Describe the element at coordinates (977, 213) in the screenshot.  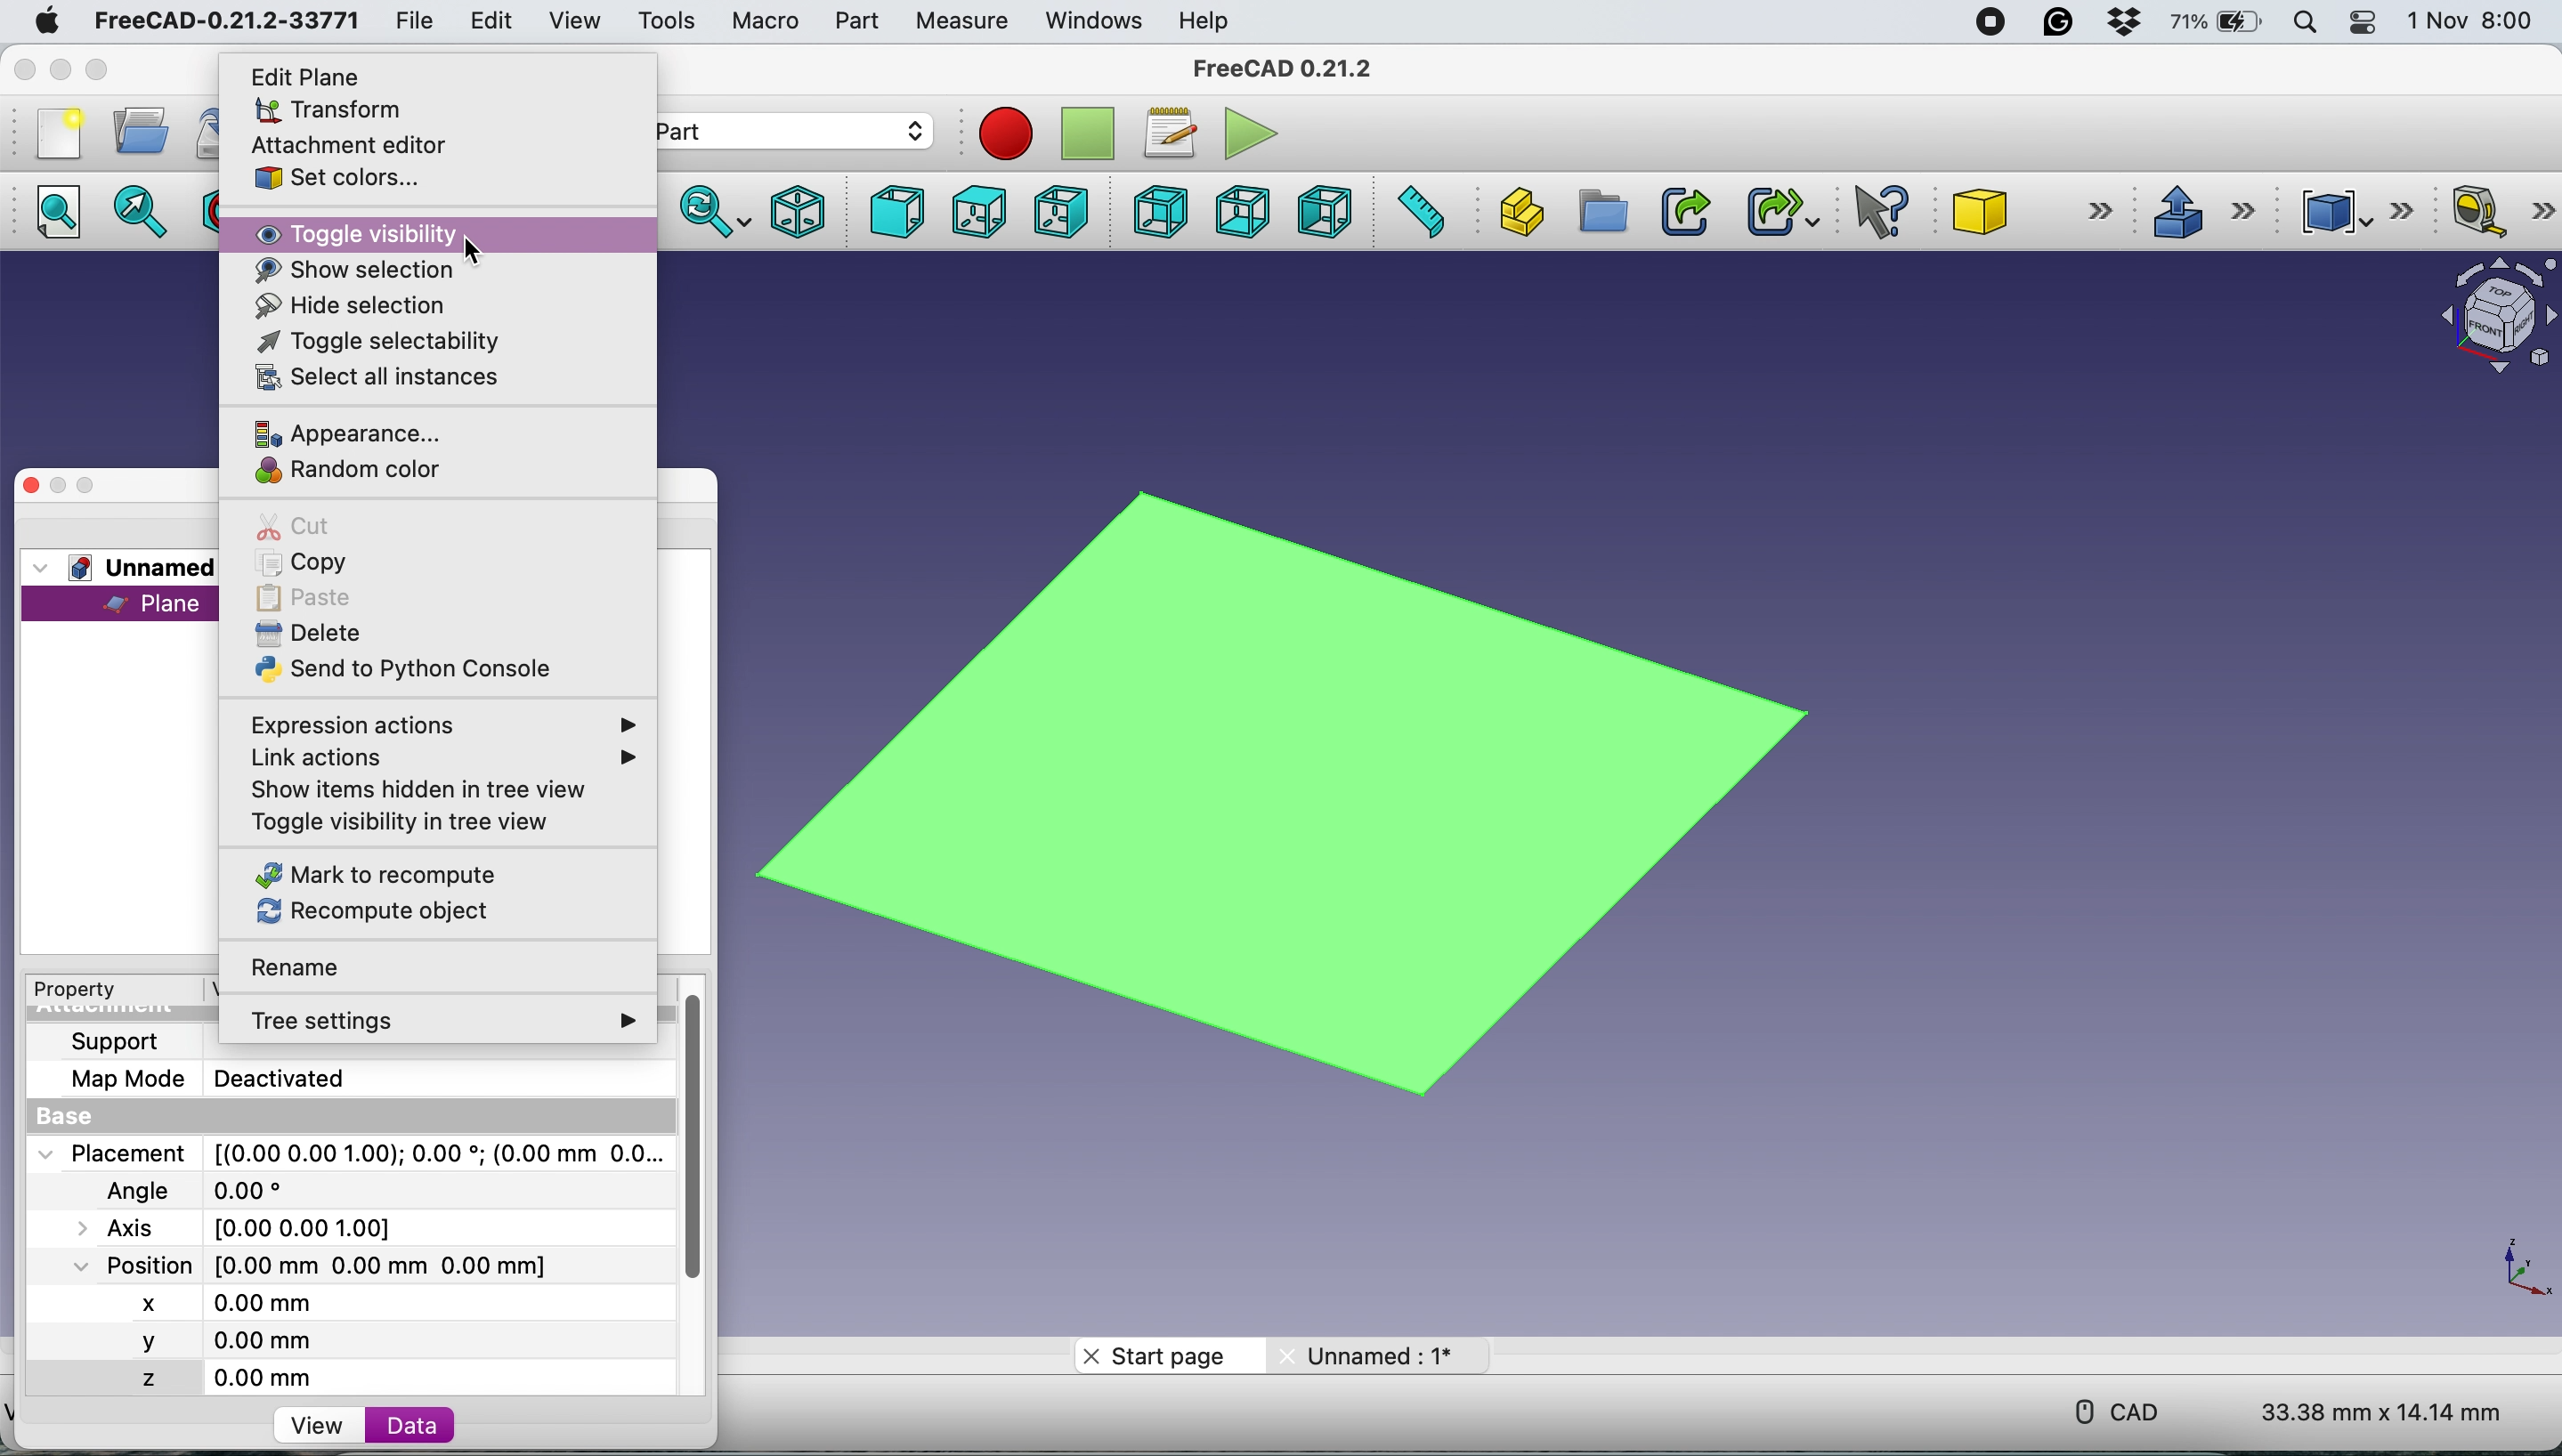
I see `top` at that location.